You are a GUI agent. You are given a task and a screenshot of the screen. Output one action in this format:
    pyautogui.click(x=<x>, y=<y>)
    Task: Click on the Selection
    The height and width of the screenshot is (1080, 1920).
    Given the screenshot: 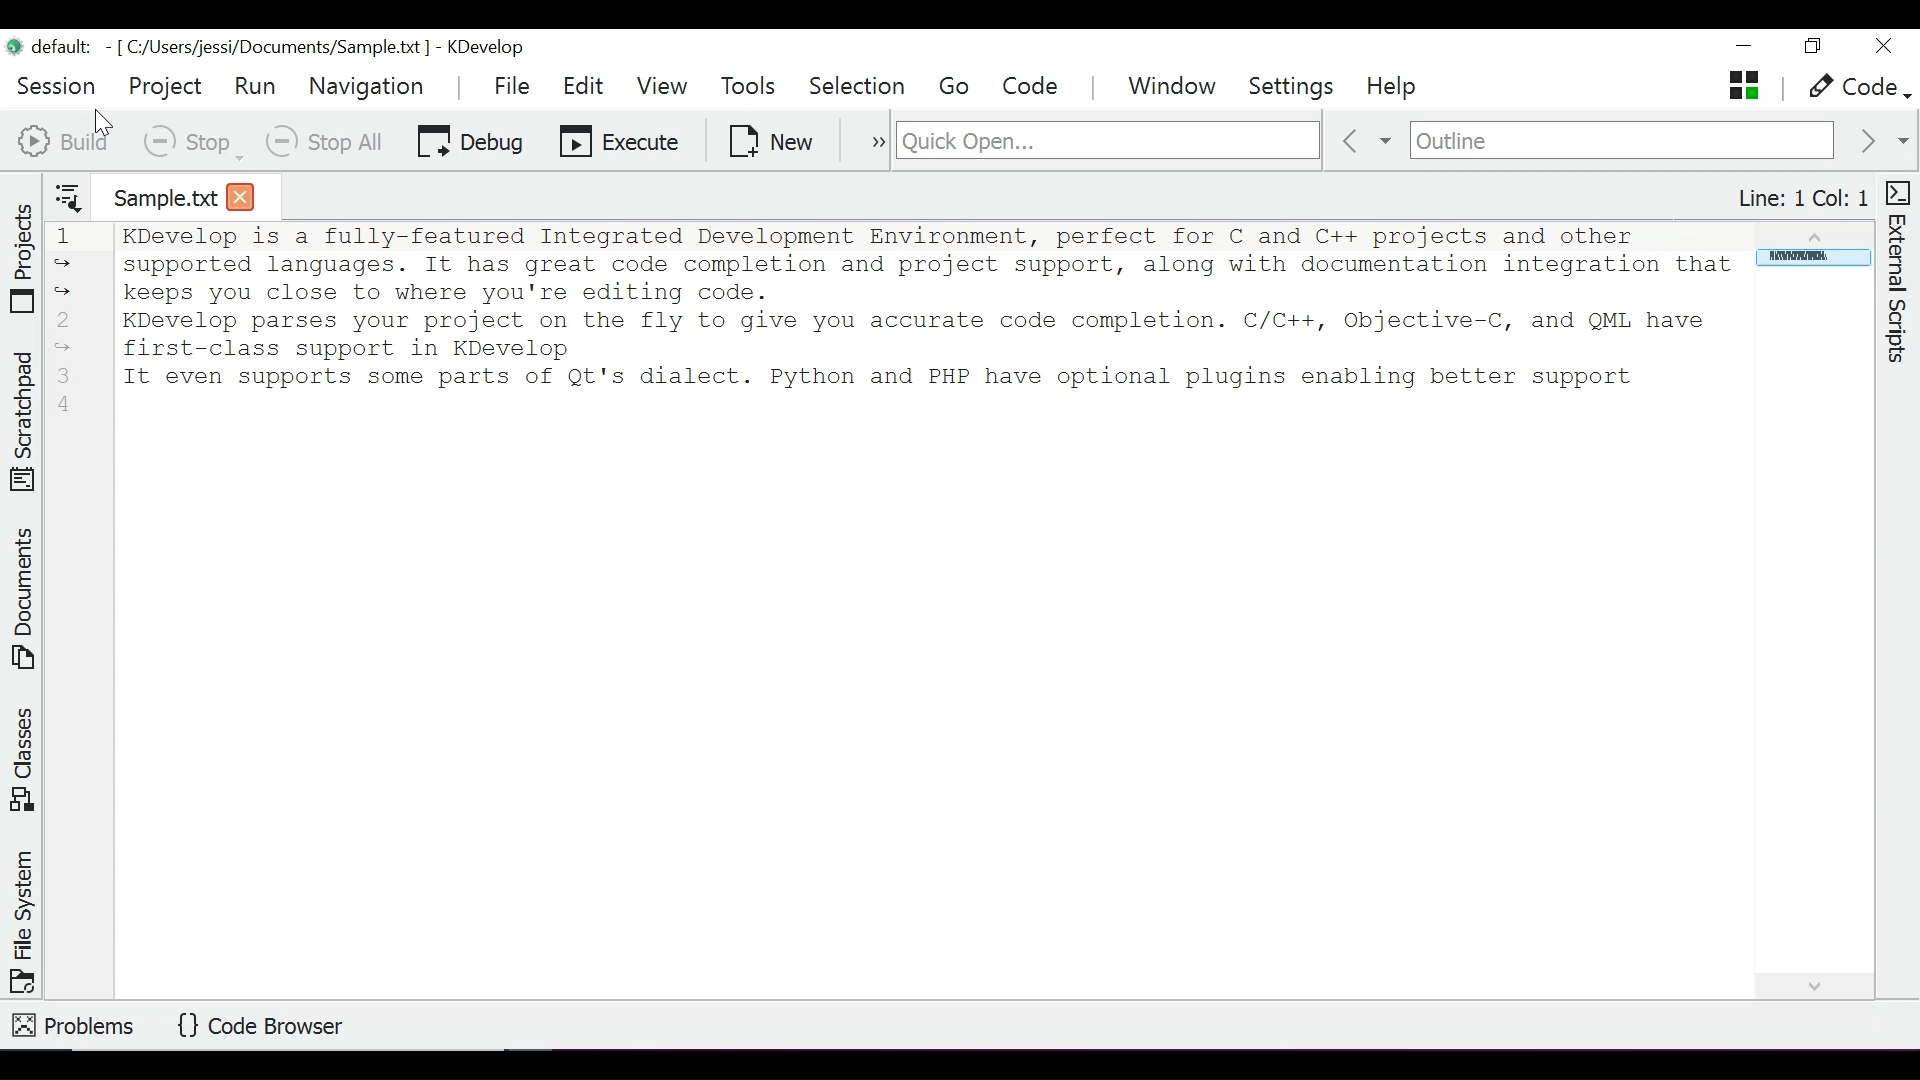 What is the action you would take?
    pyautogui.click(x=860, y=88)
    